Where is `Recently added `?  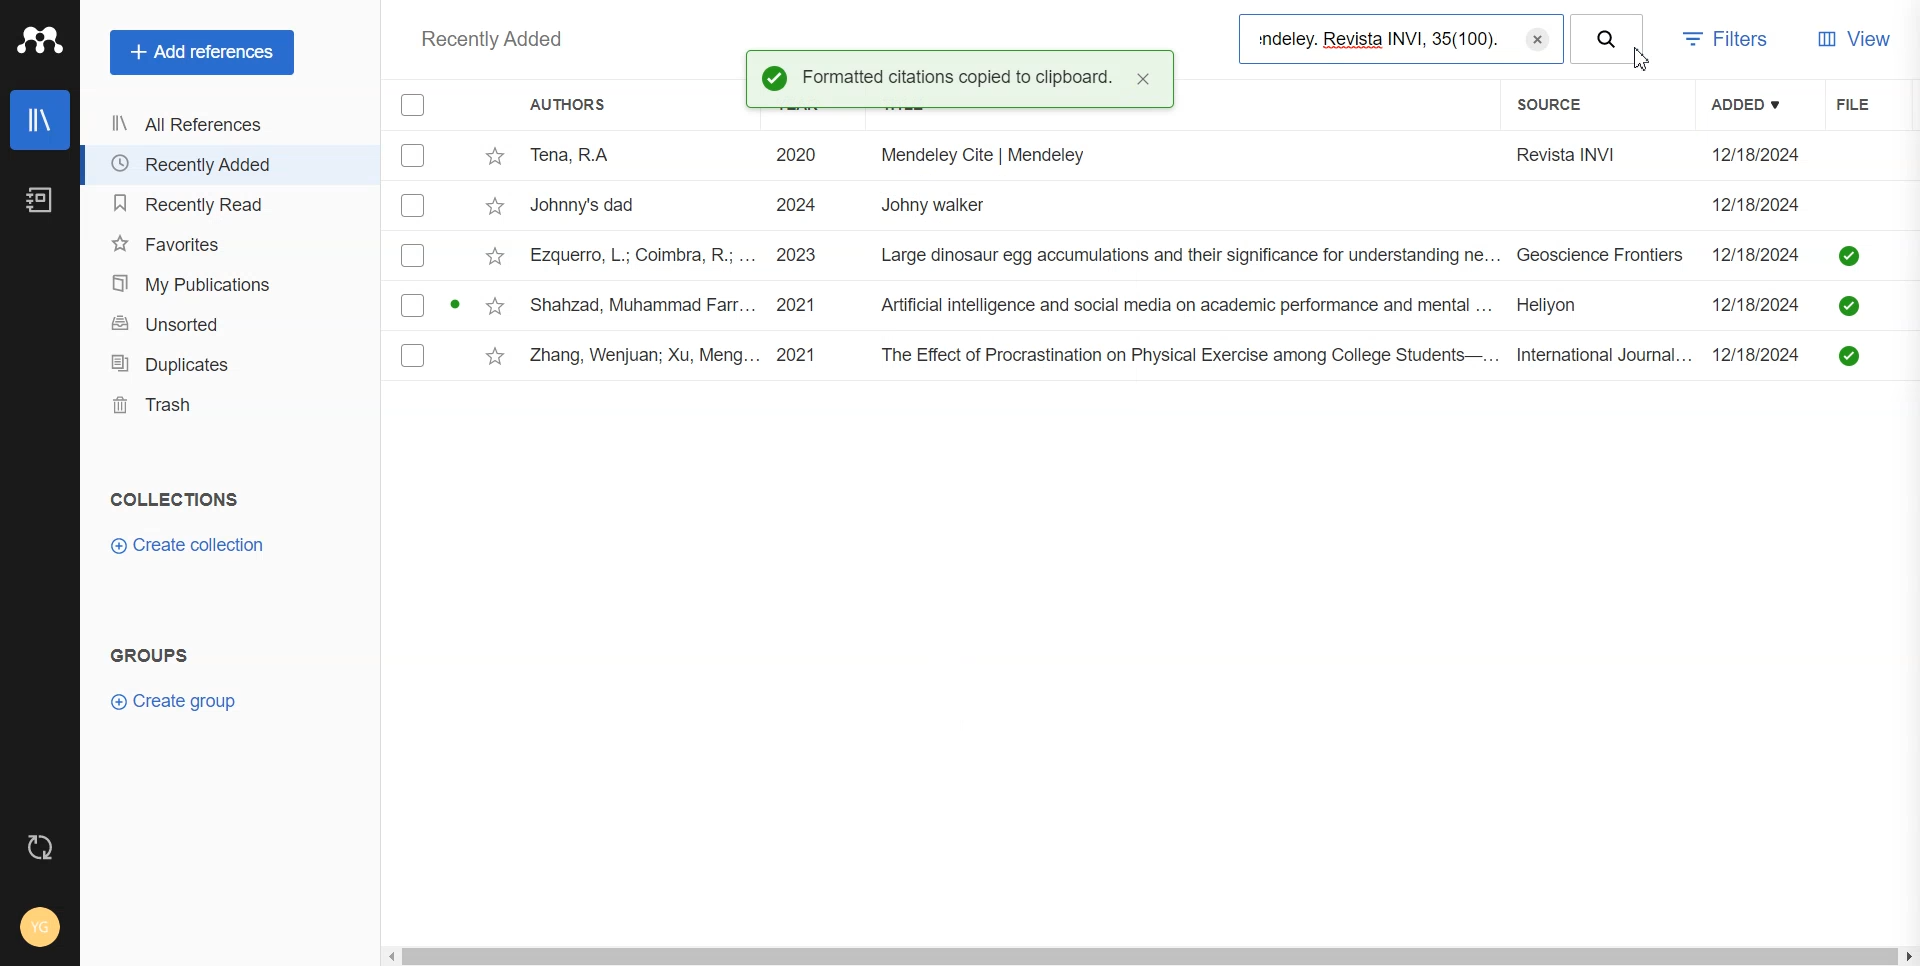
Recently added  is located at coordinates (494, 41).